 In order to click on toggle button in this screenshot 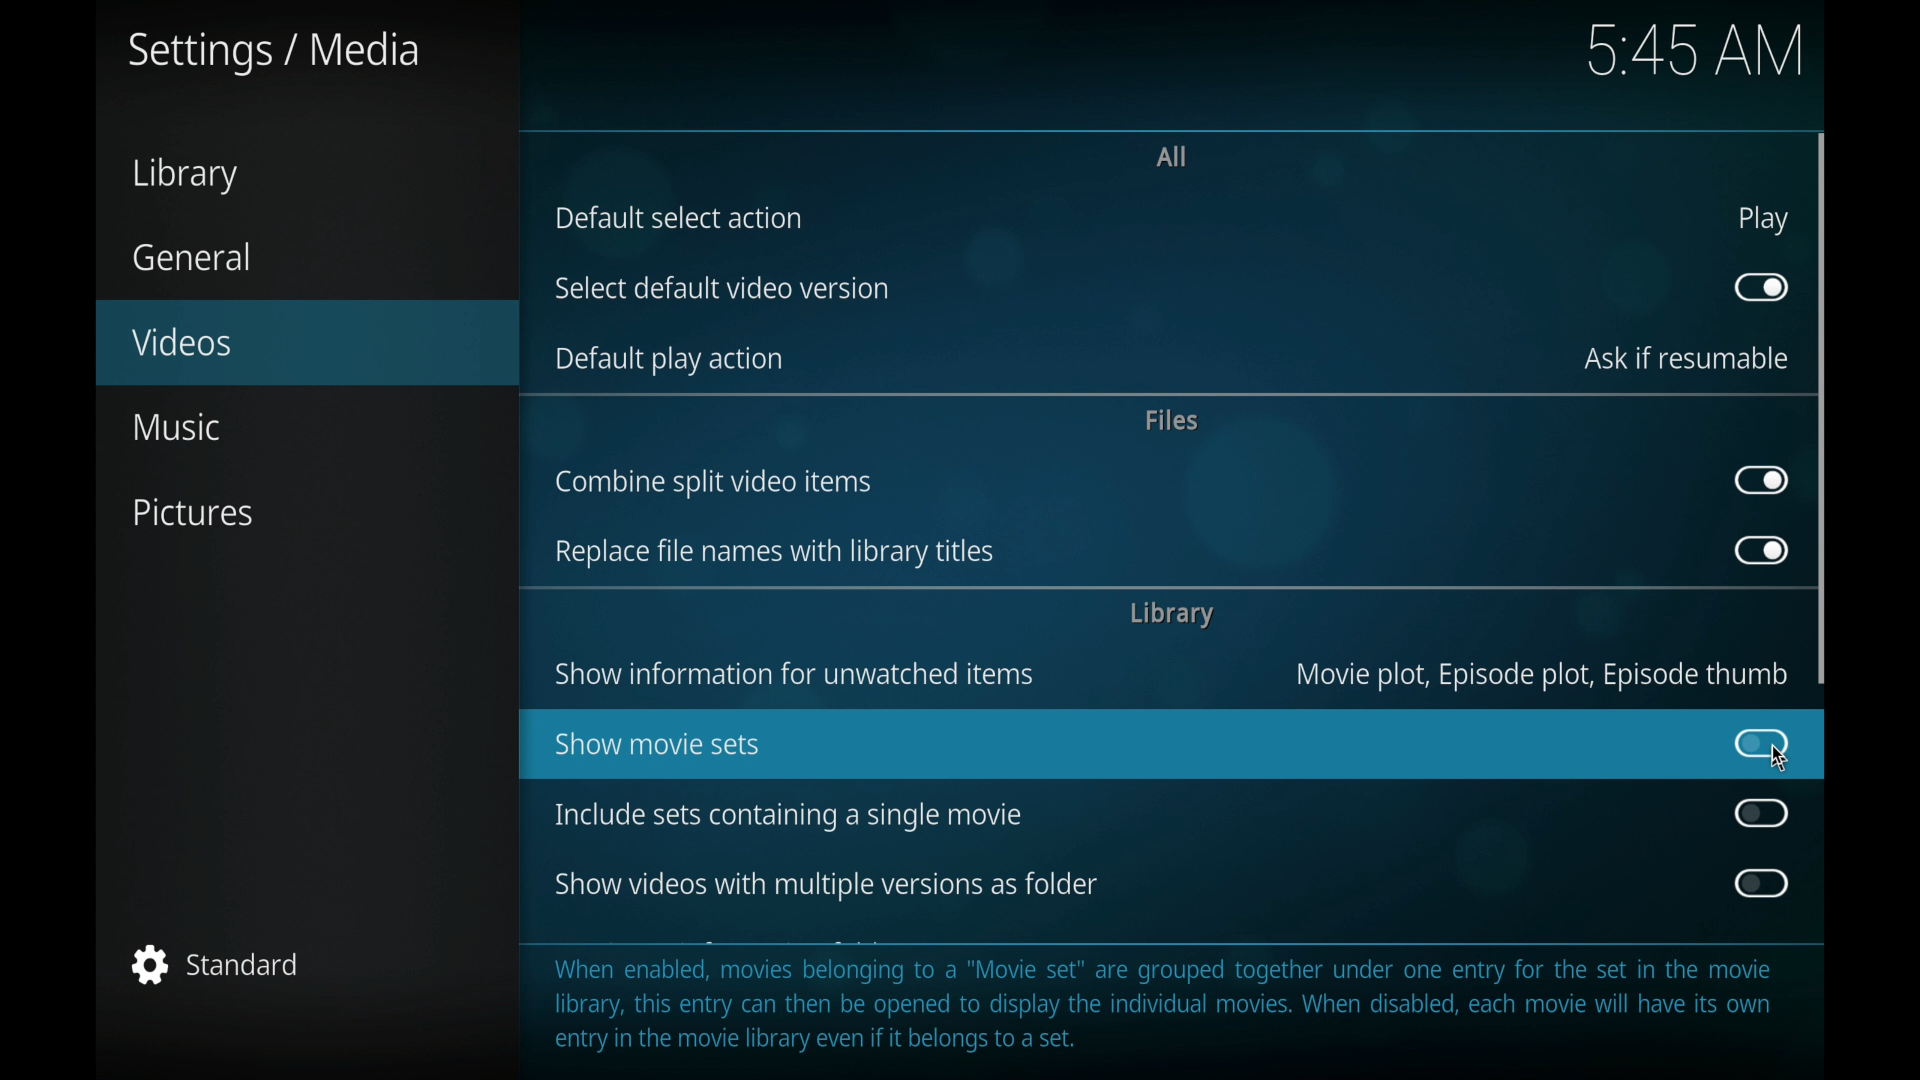, I will do `click(1759, 883)`.